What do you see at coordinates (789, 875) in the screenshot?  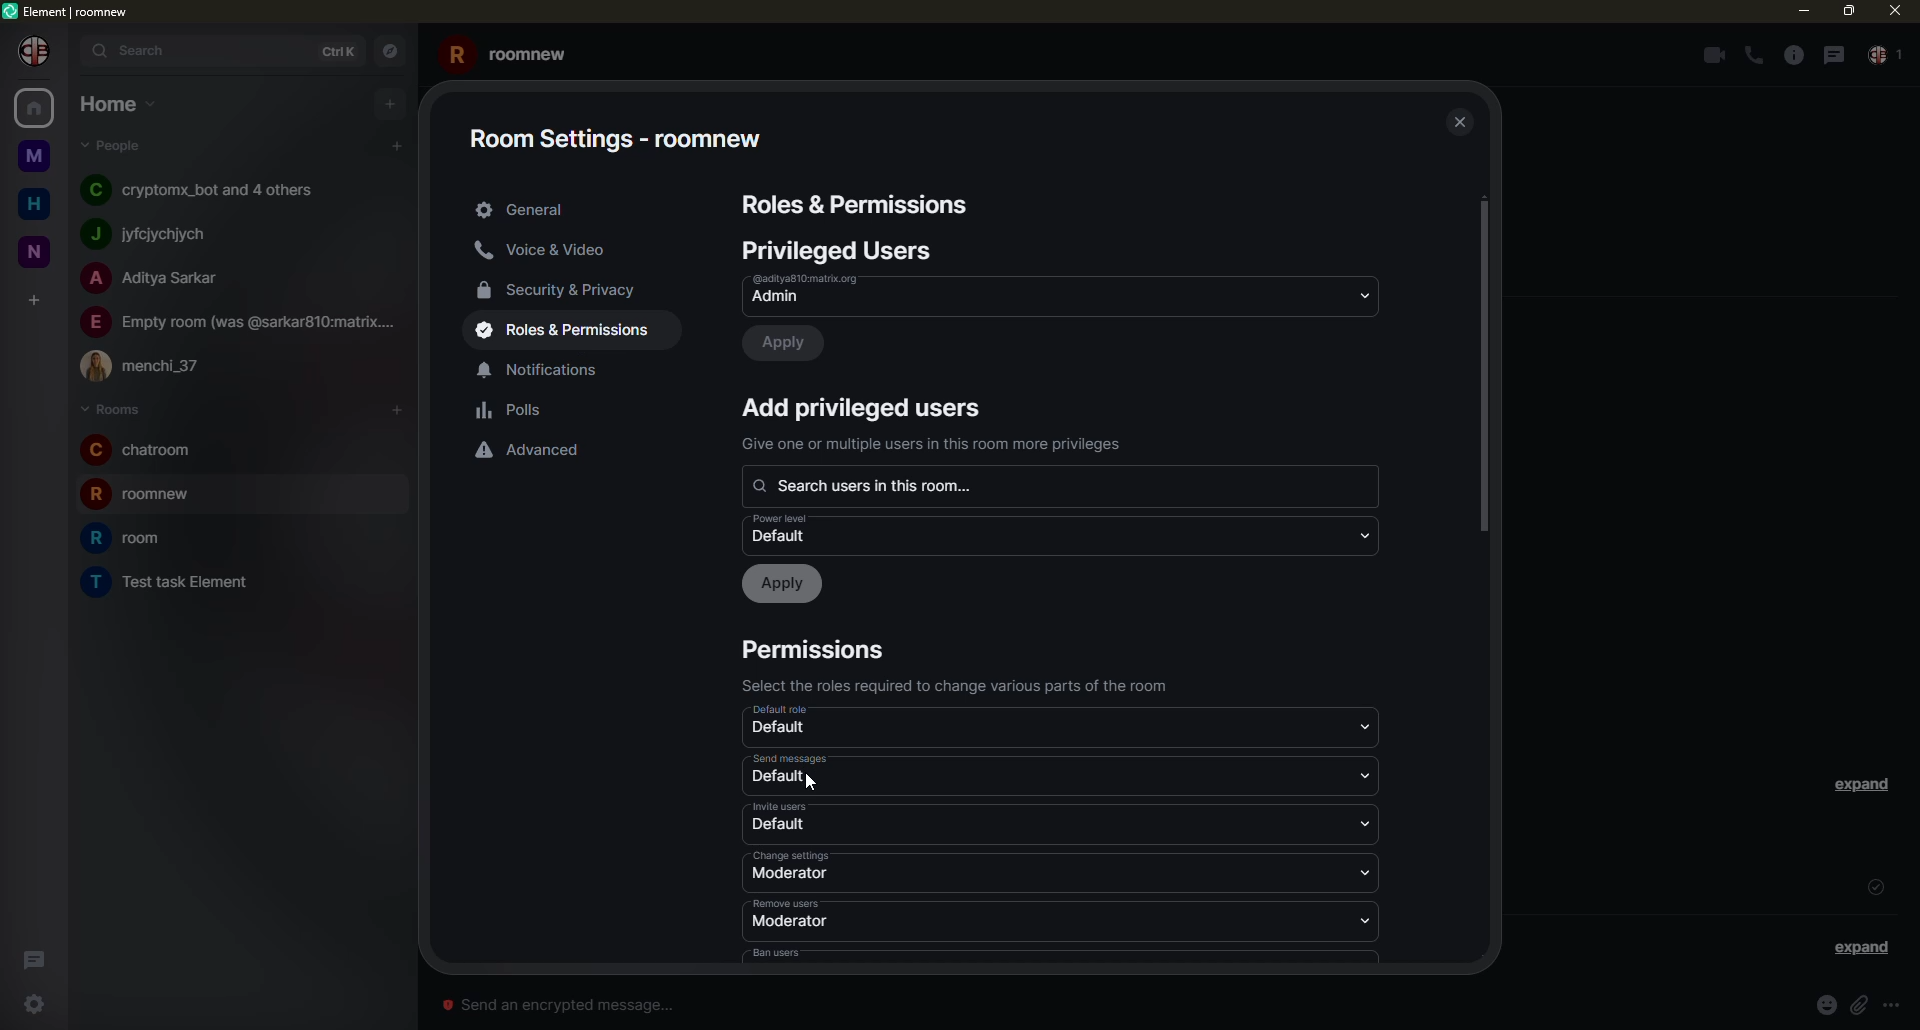 I see `moderator` at bounding box center [789, 875].